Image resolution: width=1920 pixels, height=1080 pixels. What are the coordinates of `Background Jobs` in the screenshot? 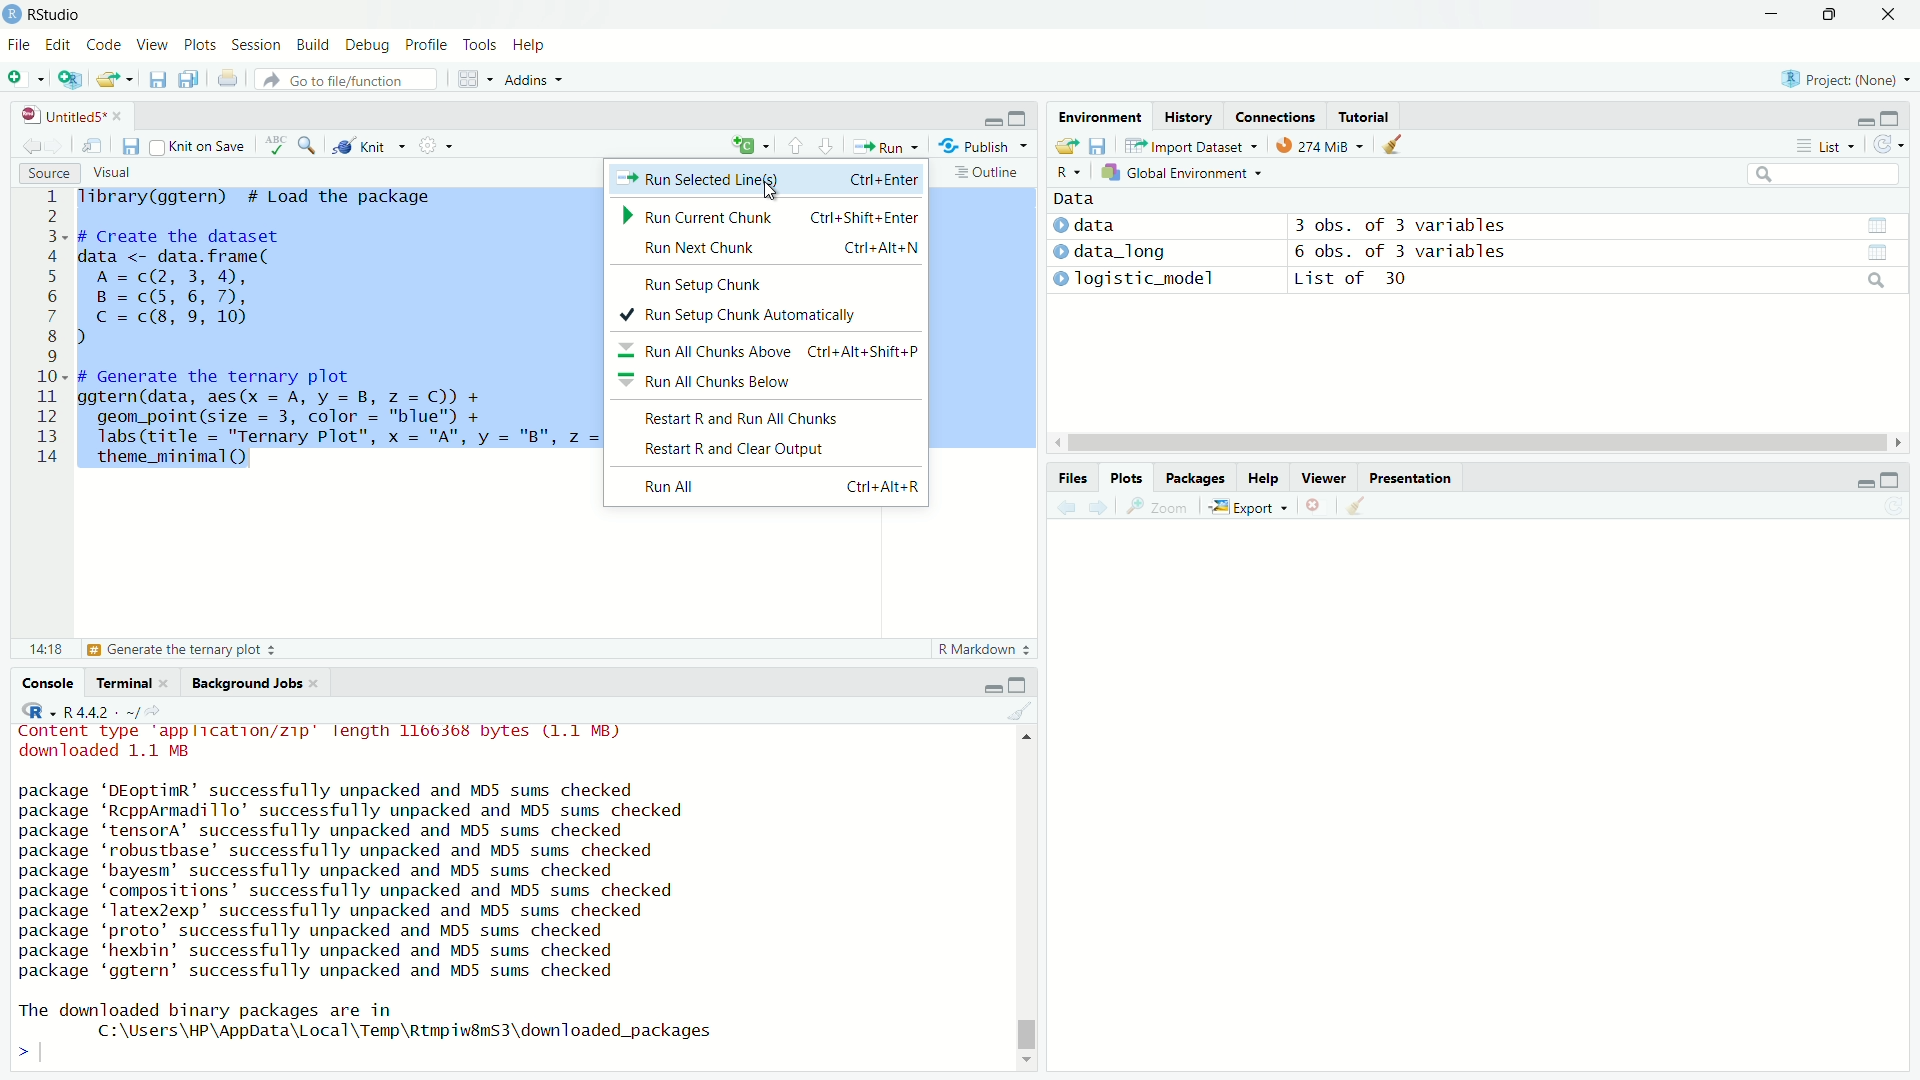 It's located at (248, 684).